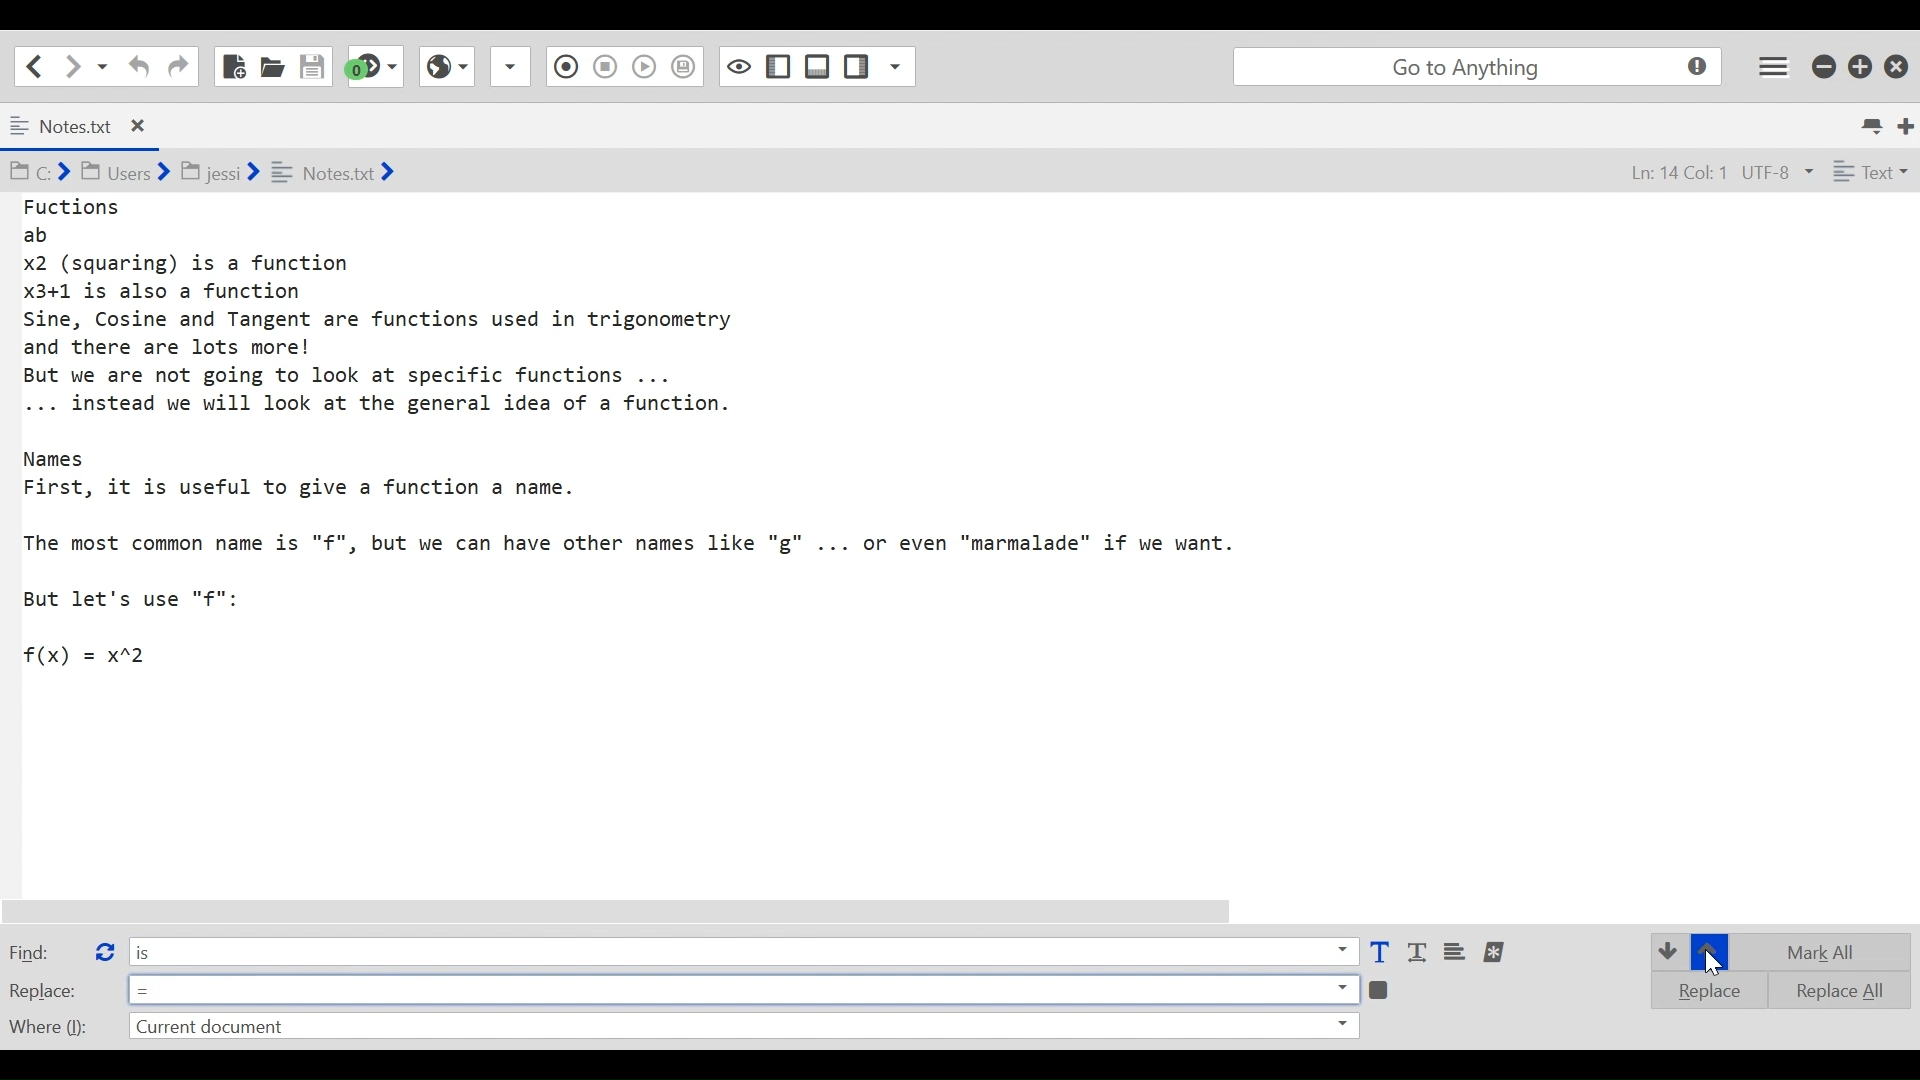  What do you see at coordinates (1496, 952) in the screenshot?
I see `more options` at bounding box center [1496, 952].